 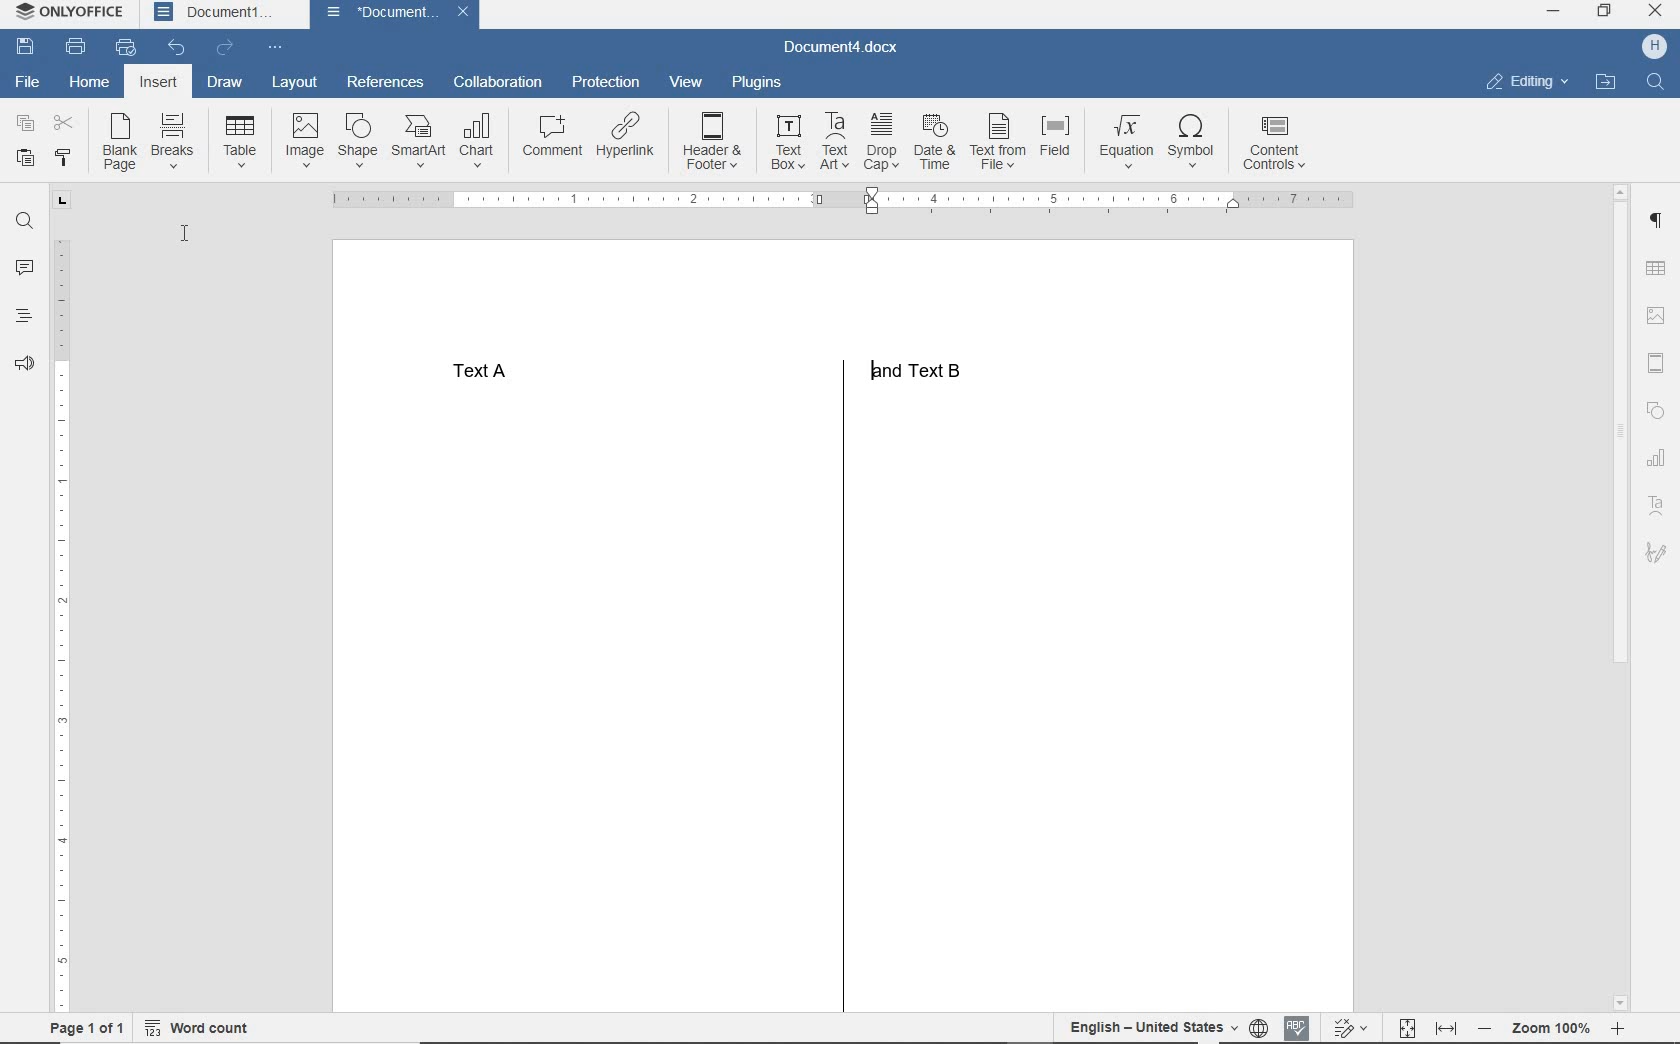 What do you see at coordinates (1553, 13) in the screenshot?
I see `minimize` at bounding box center [1553, 13].